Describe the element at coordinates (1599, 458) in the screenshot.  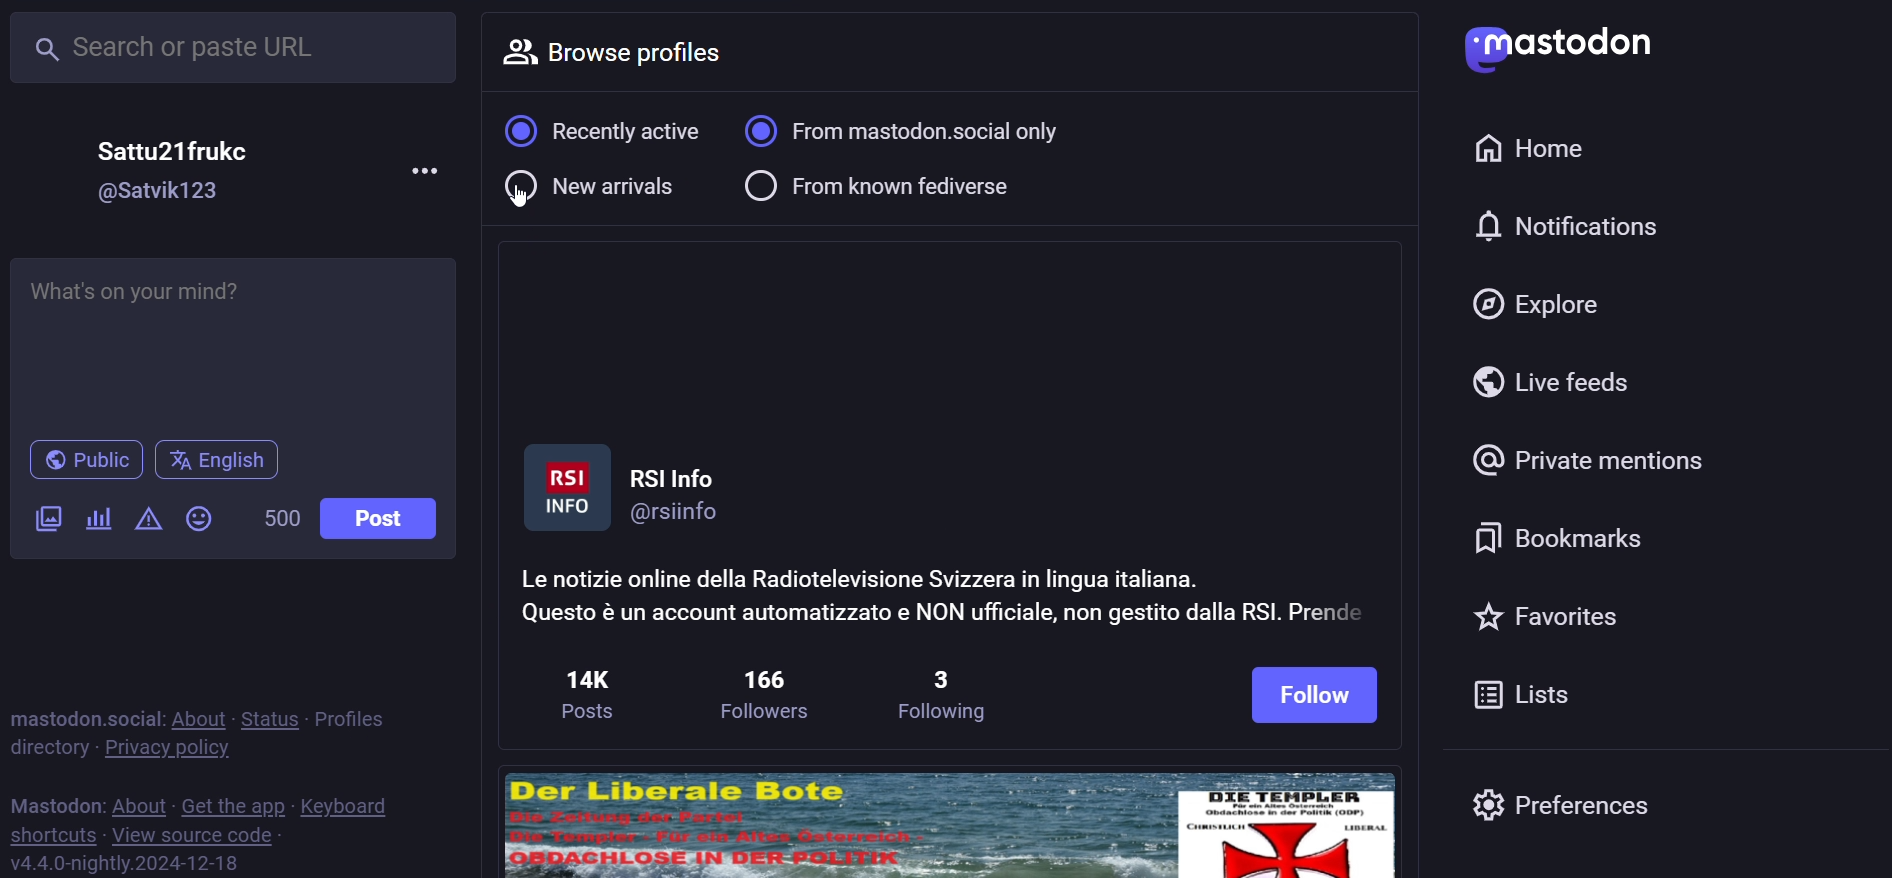
I see `private mention` at that location.